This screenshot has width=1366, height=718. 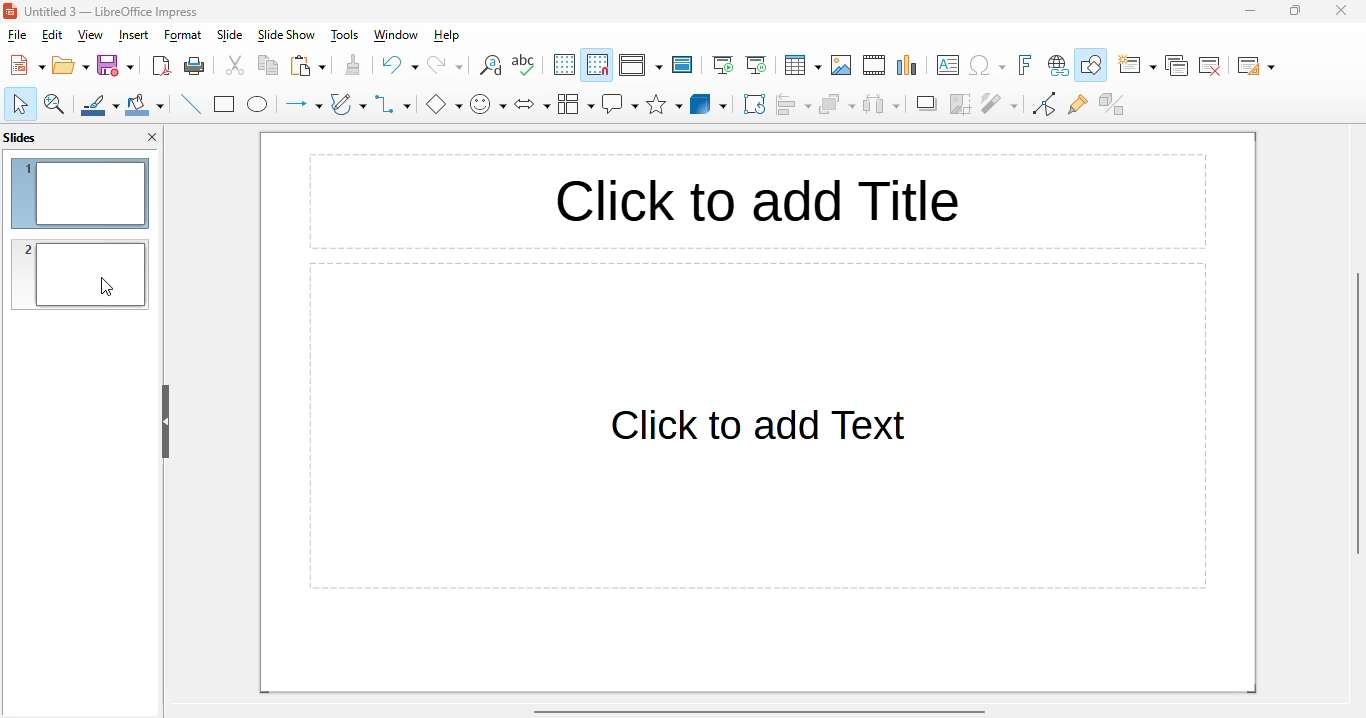 What do you see at coordinates (621, 104) in the screenshot?
I see `callout shapes` at bounding box center [621, 104].